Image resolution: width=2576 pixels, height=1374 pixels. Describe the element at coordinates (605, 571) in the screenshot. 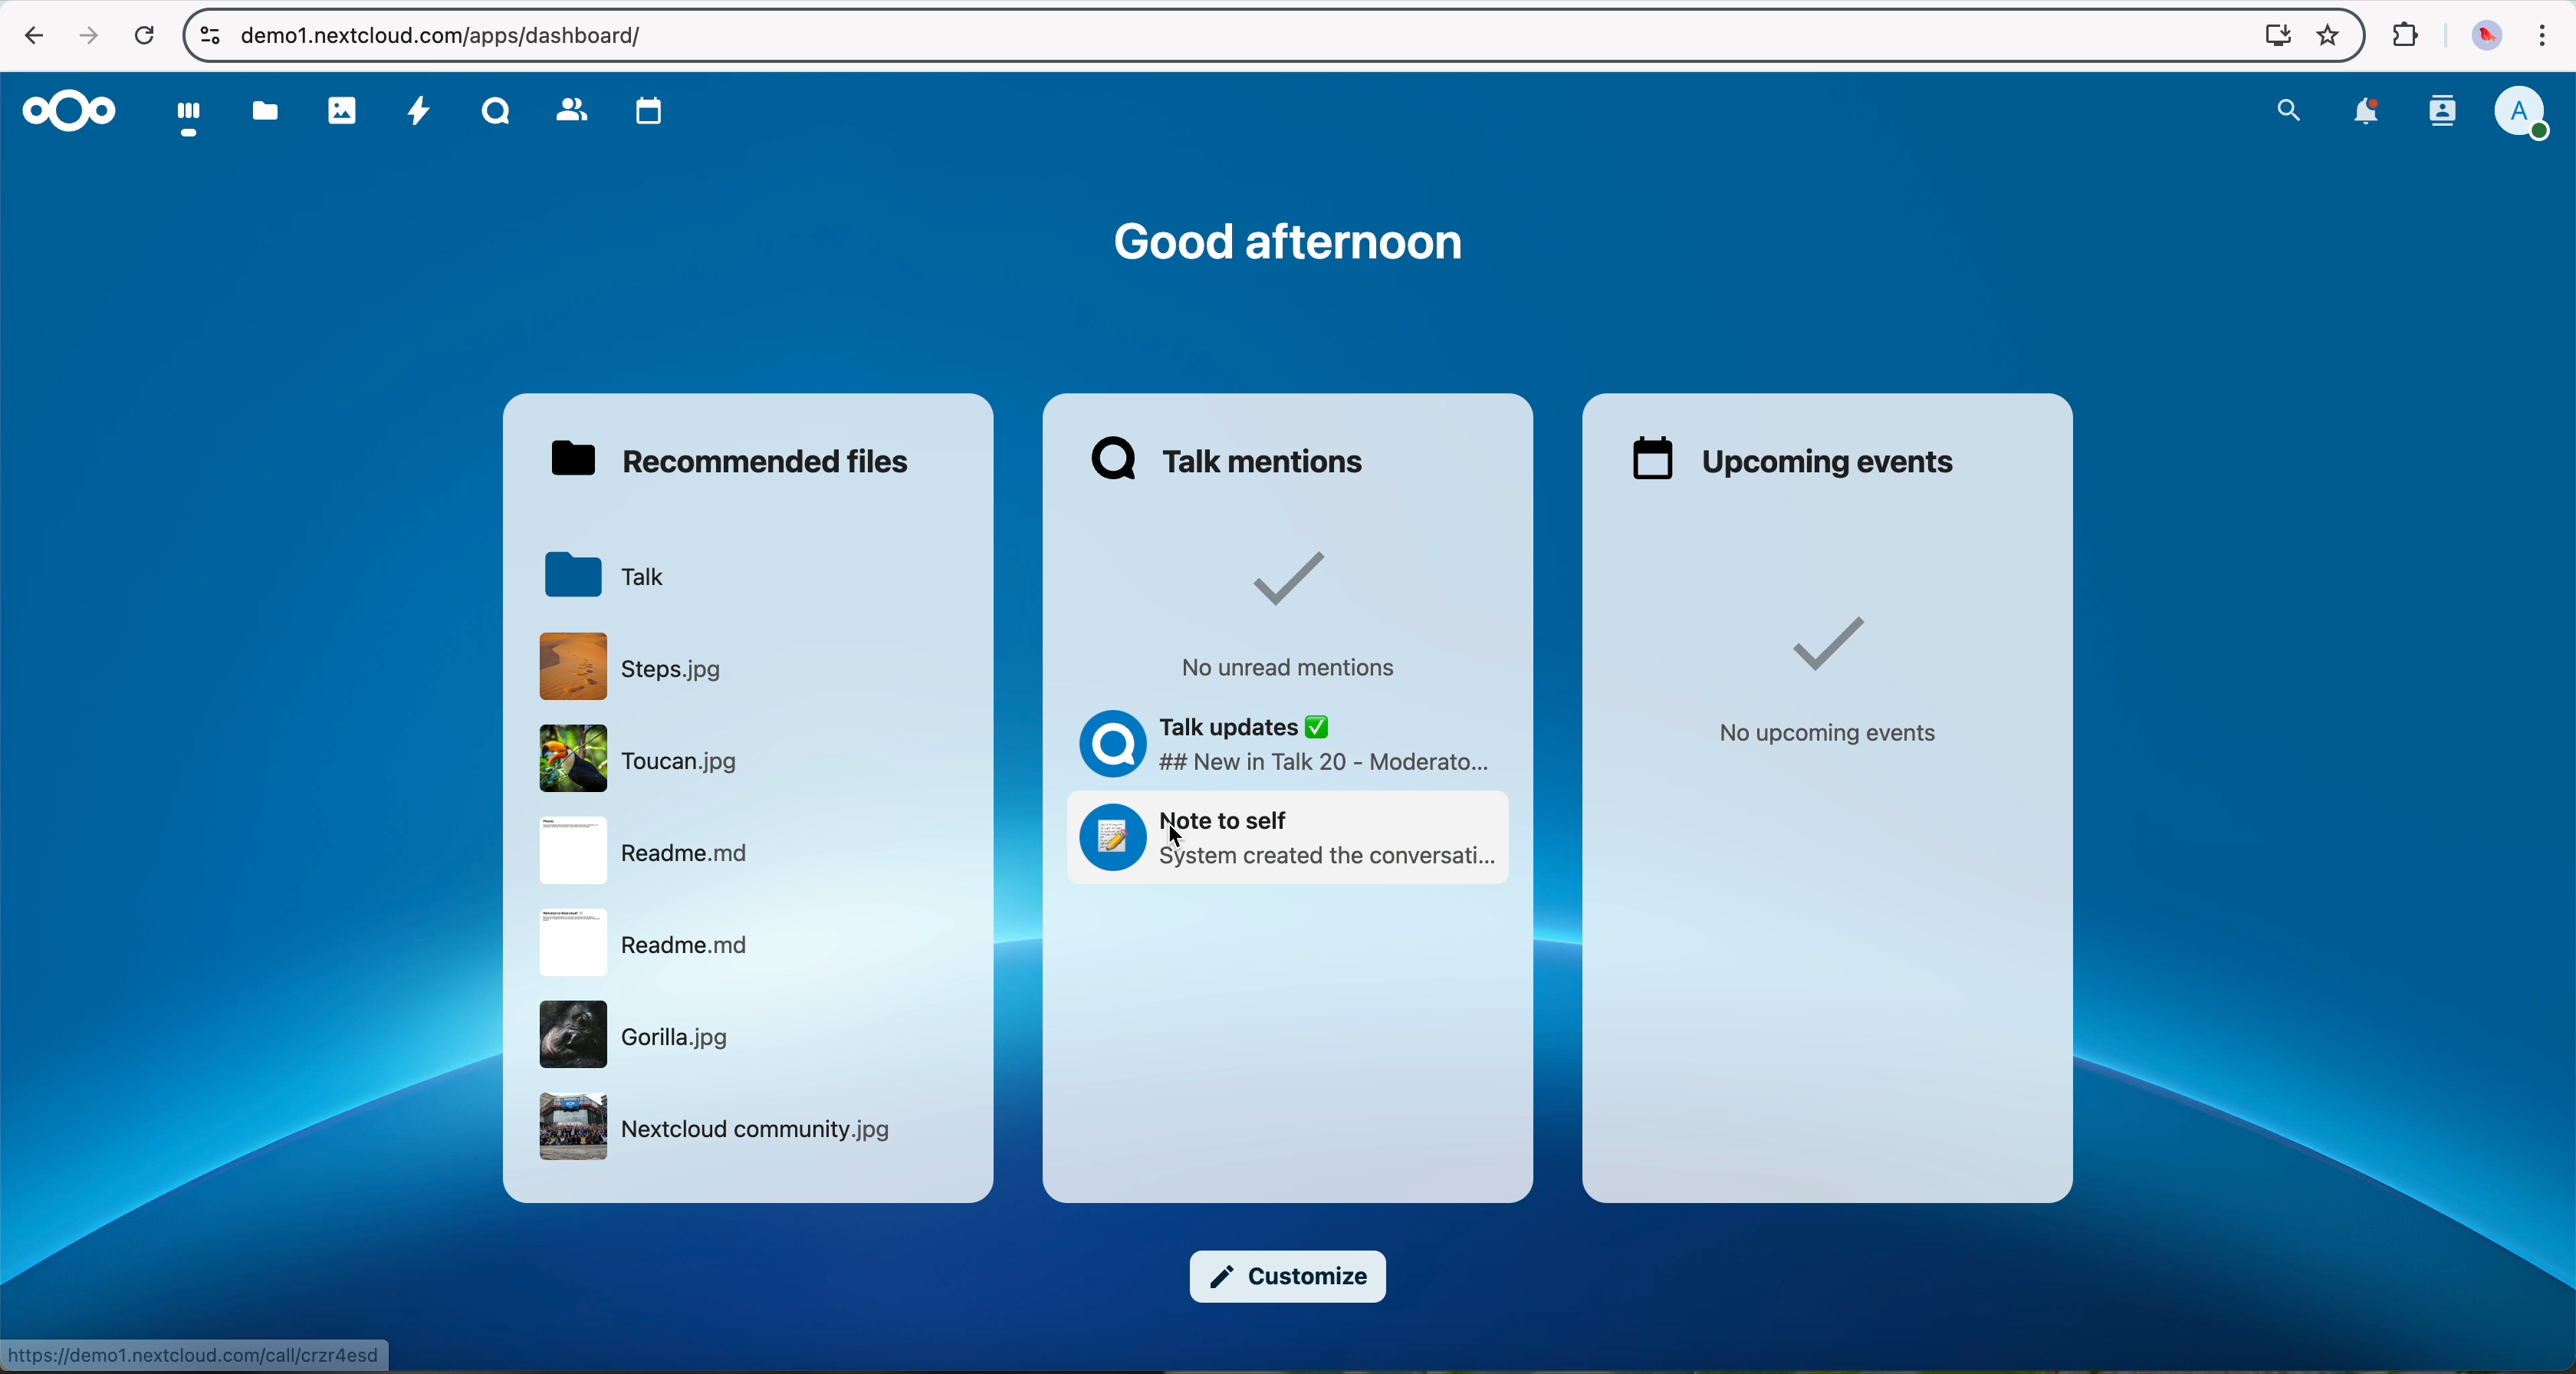

I see `Talk` at that location.